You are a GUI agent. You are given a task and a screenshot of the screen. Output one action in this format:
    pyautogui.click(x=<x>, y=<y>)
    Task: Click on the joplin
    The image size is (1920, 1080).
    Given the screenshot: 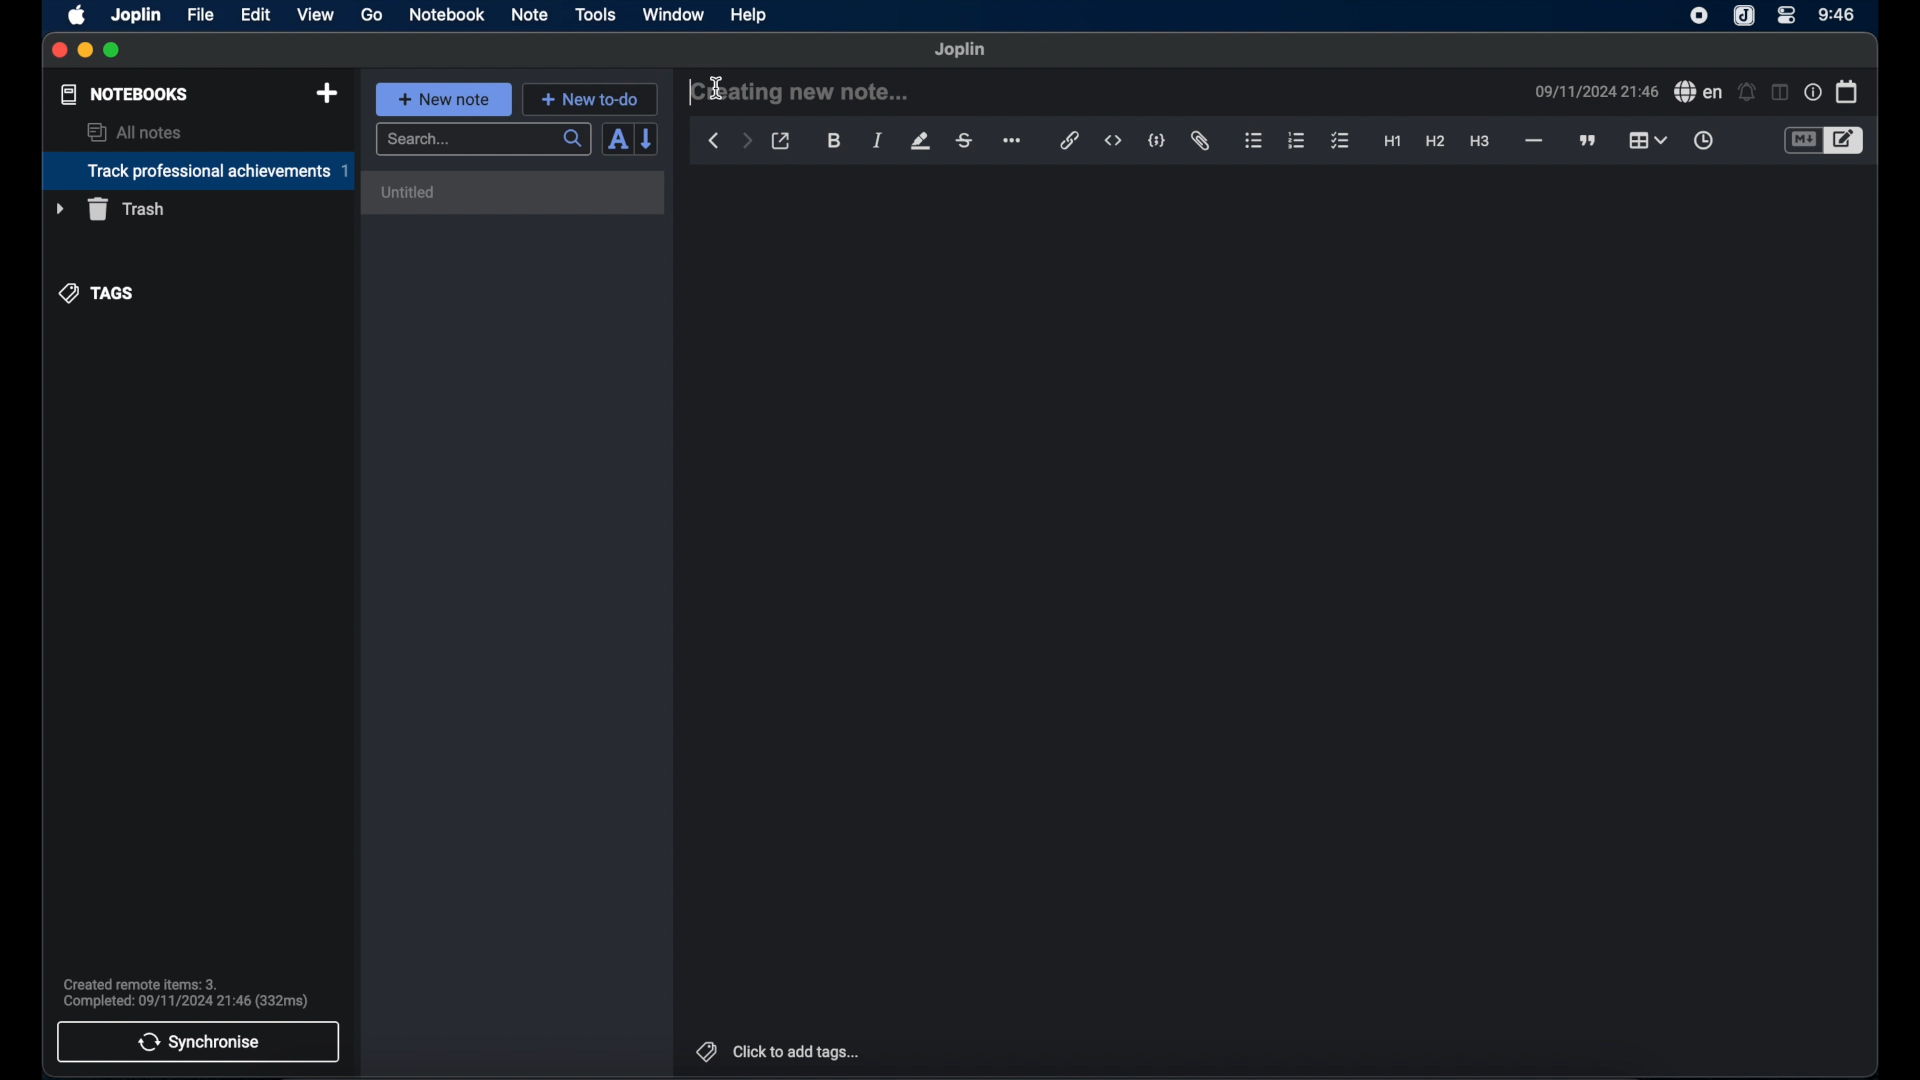 What is the action you would take?
    pyautogui.click(x=137, y=14)
    